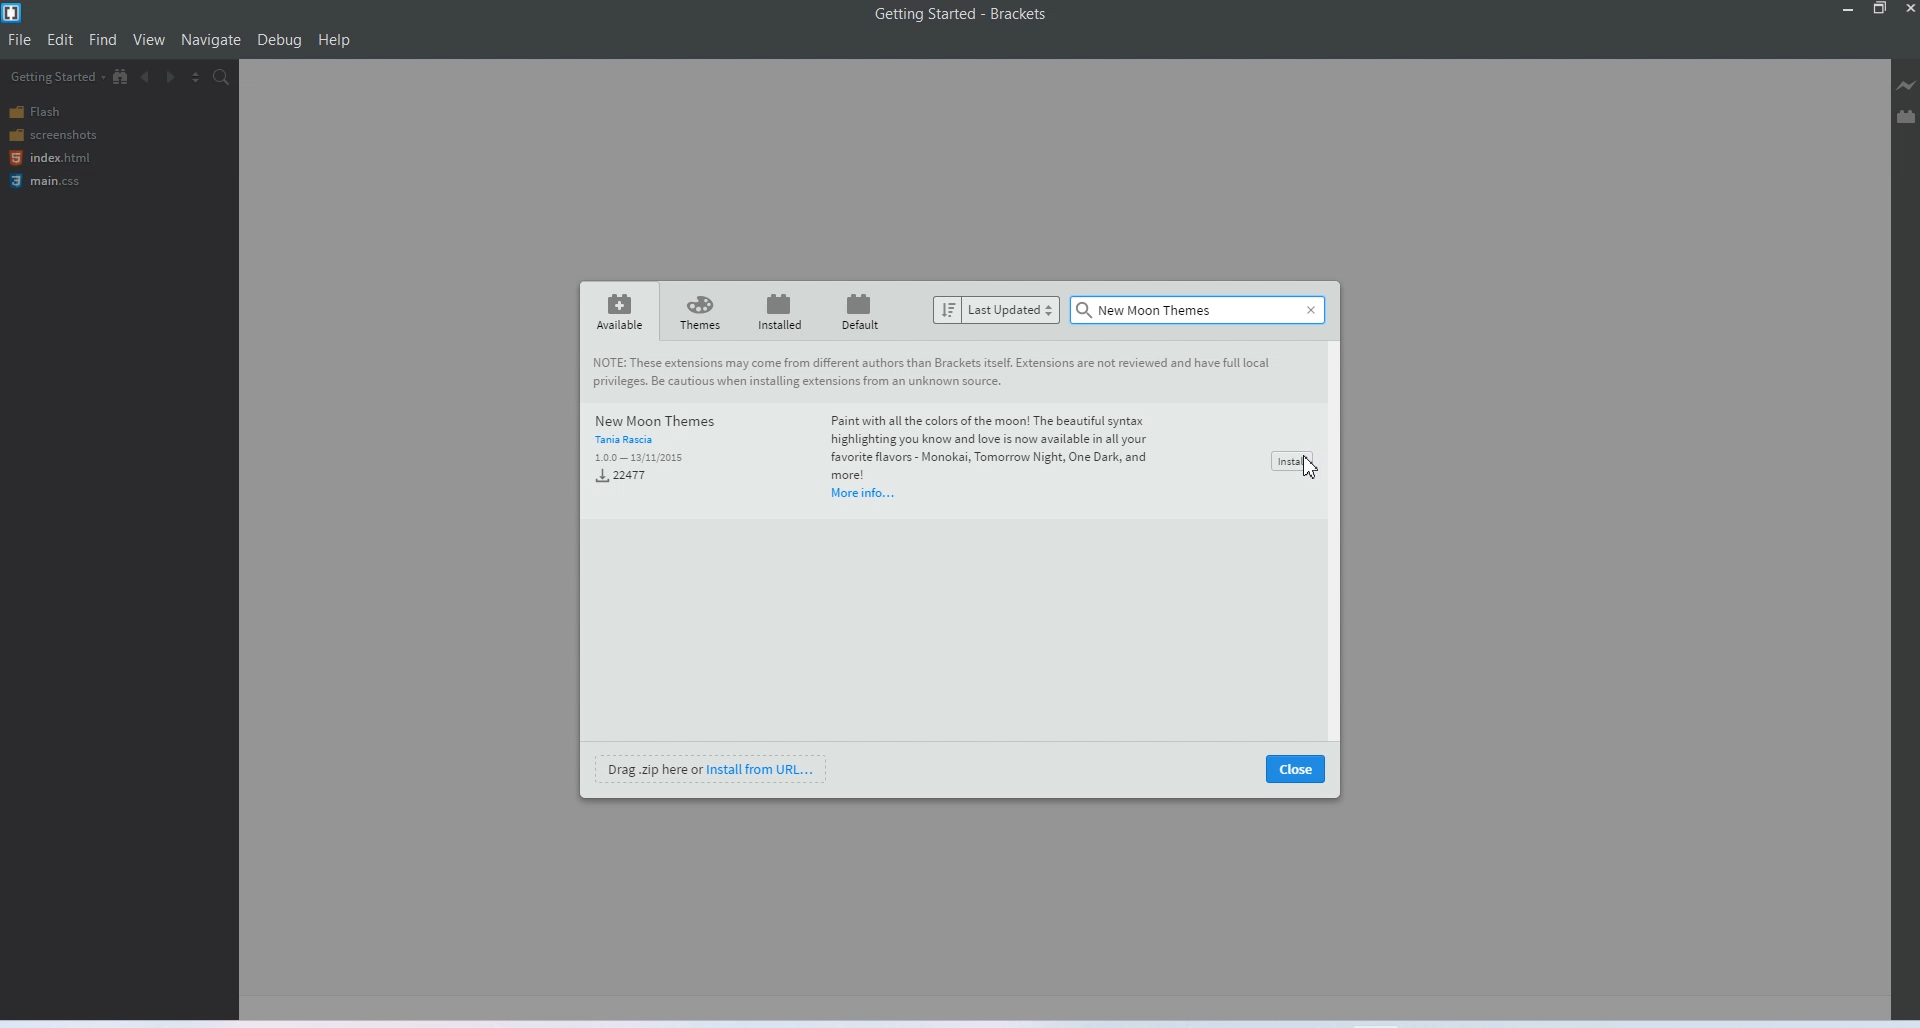 This screenshot has height=1028, width=1920. I want to click on Minimize, so click(1850, 10).